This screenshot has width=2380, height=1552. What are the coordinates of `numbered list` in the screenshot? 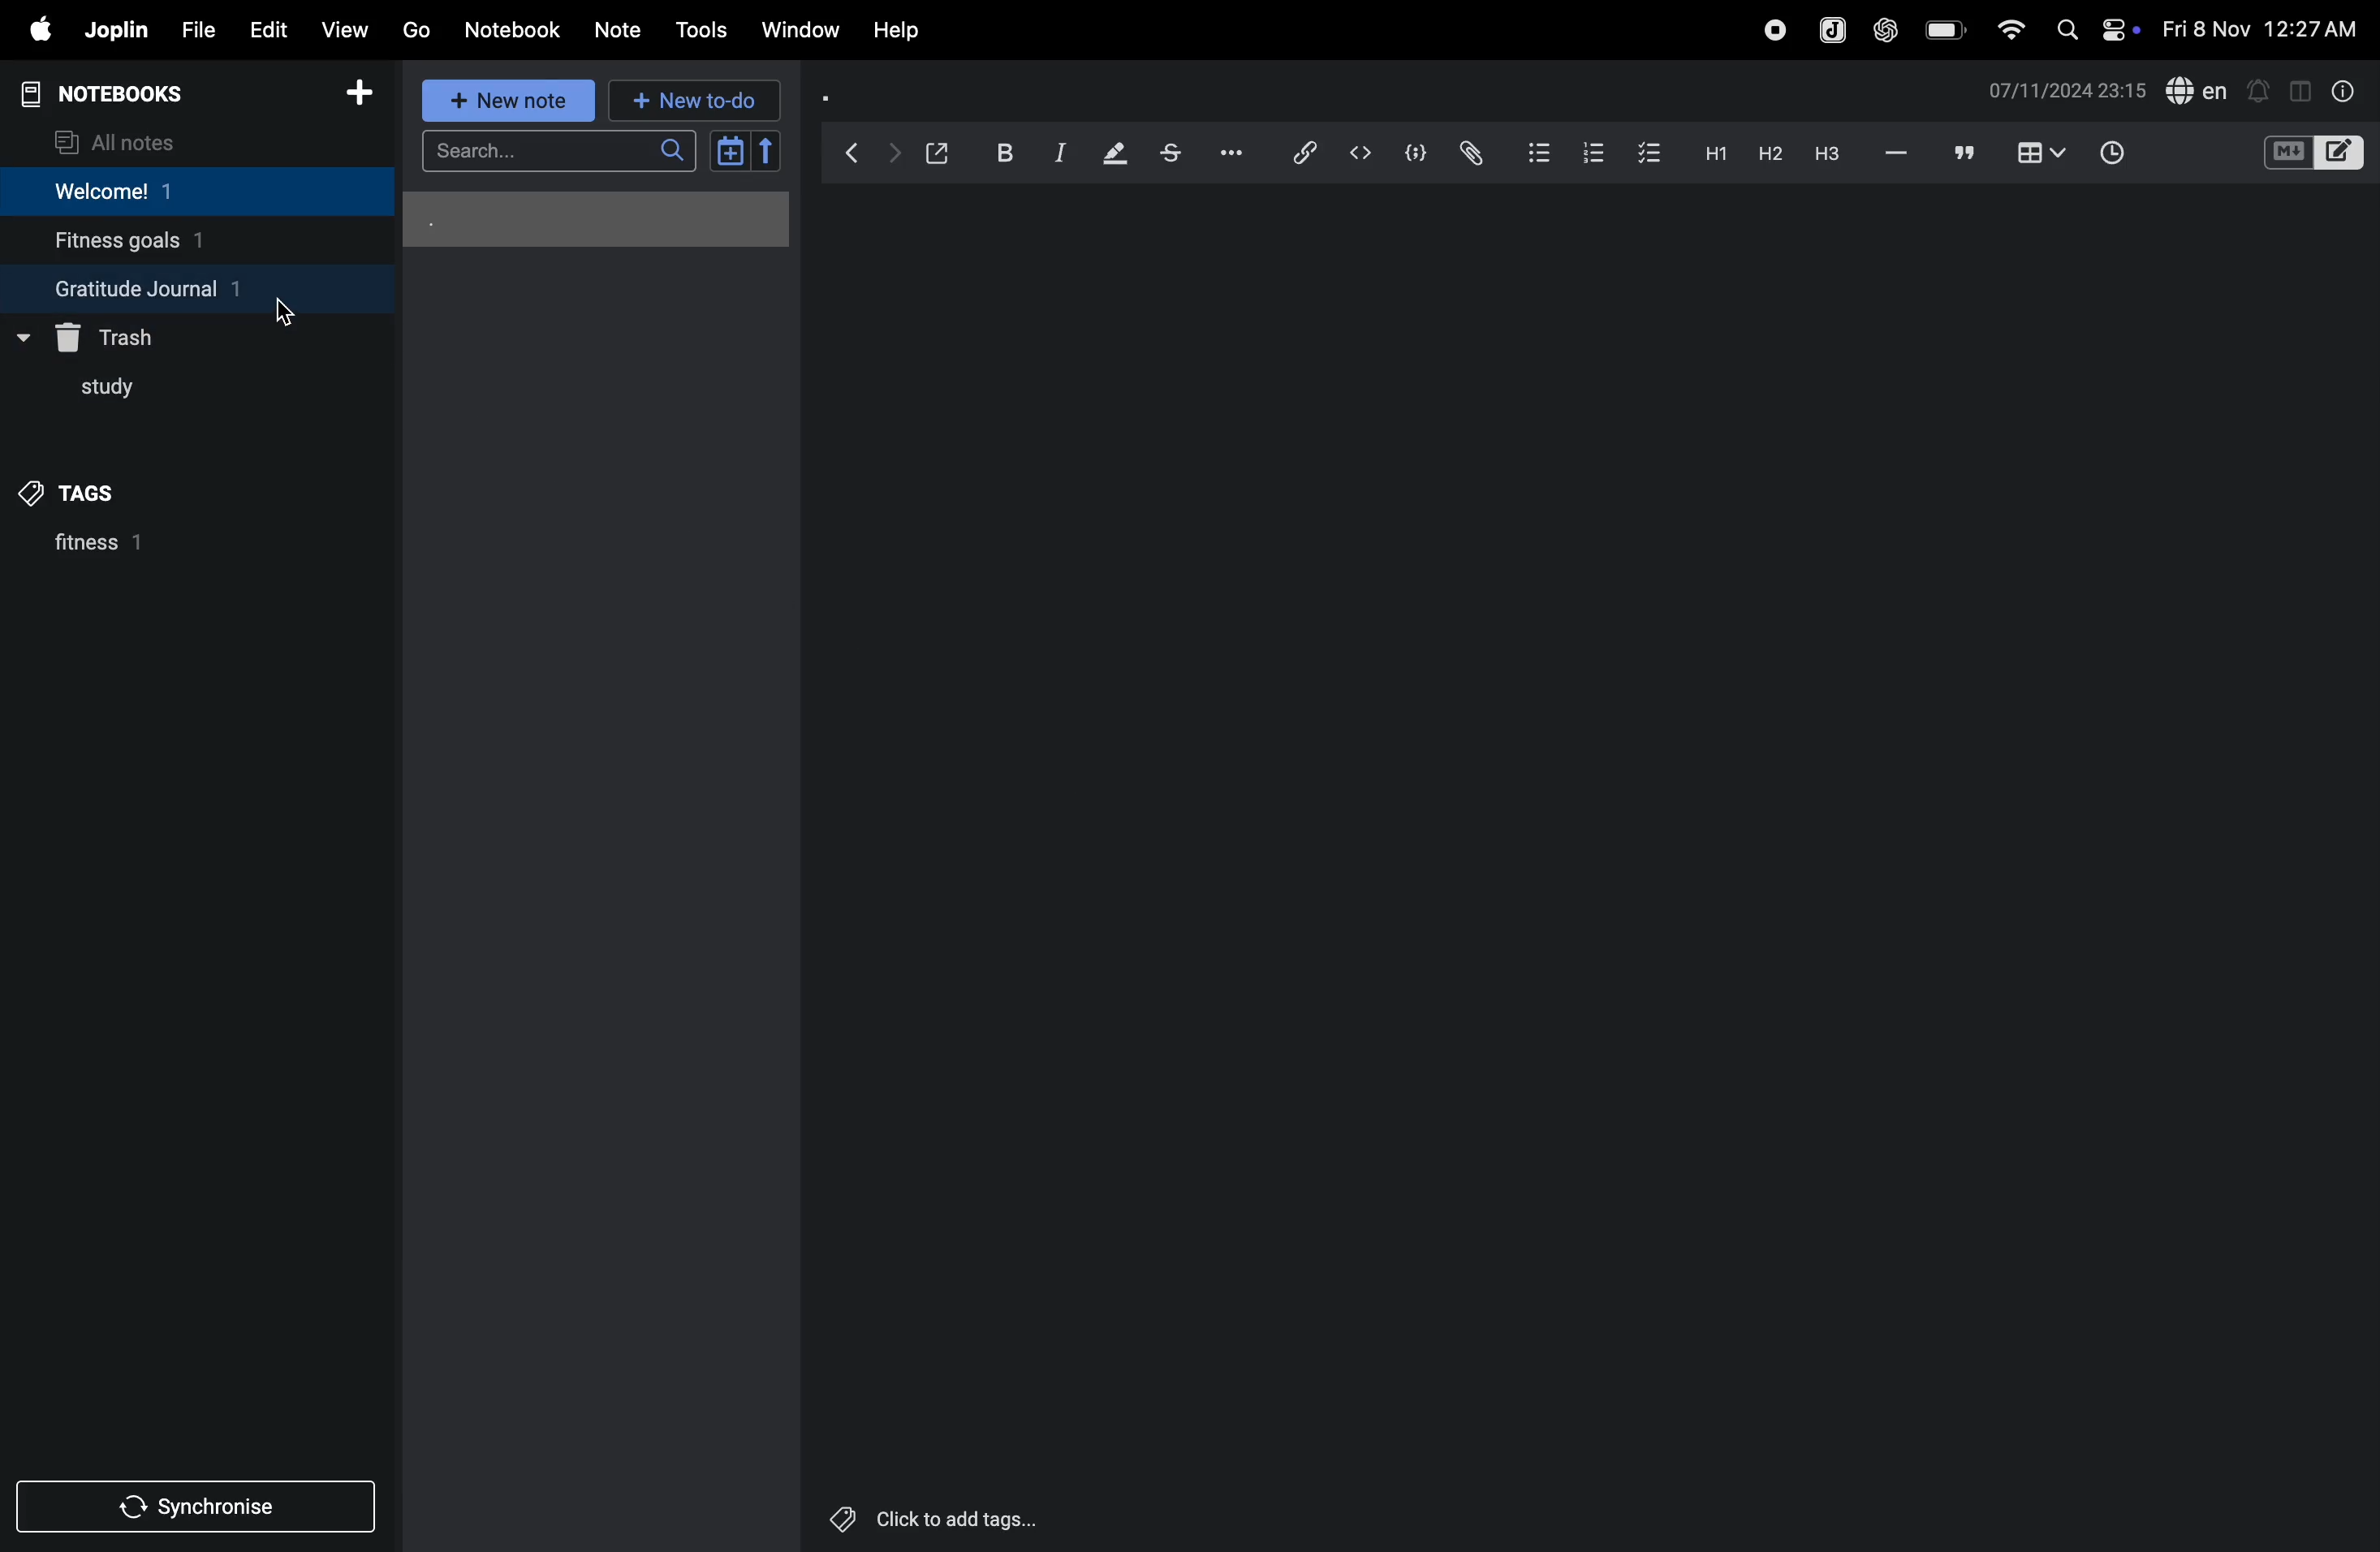 It's located at (1585, 153).